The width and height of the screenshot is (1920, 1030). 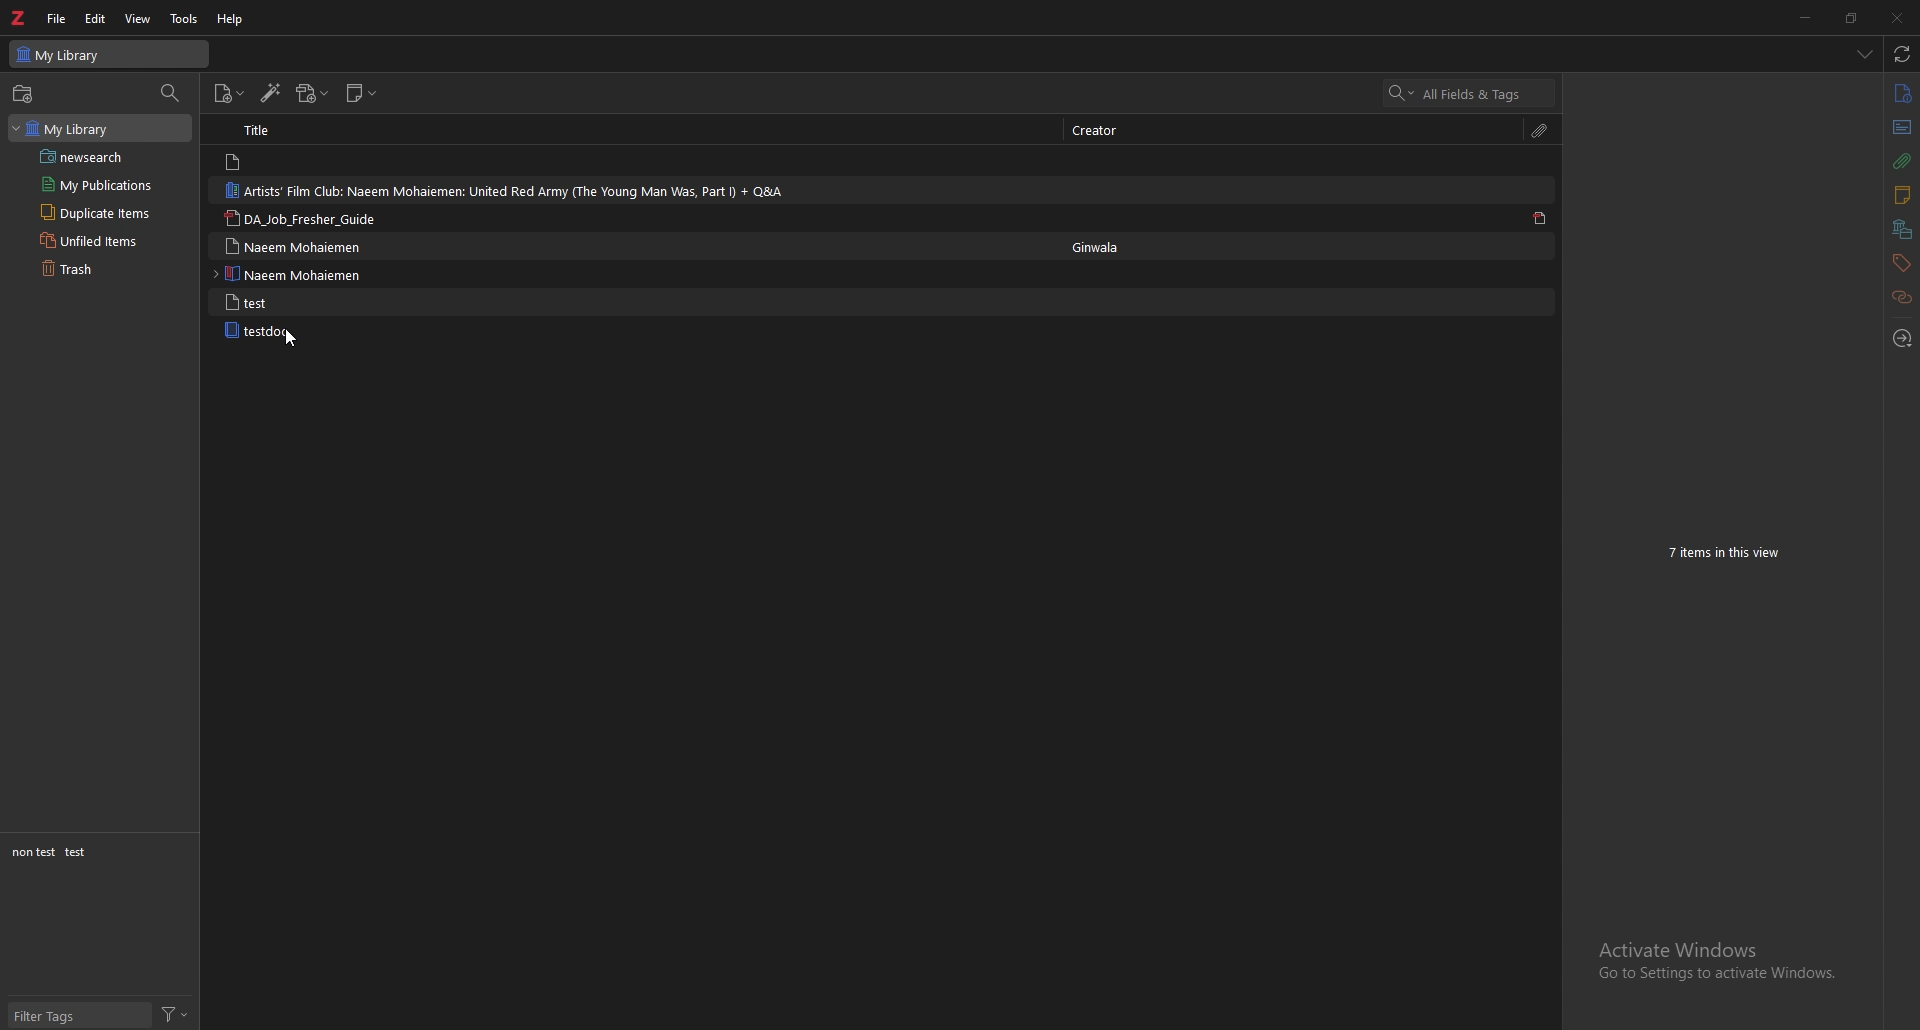 What do you see at coordinates (1901, 296) in the screenshot?
I see `related` at bounding box center [1901, 296].